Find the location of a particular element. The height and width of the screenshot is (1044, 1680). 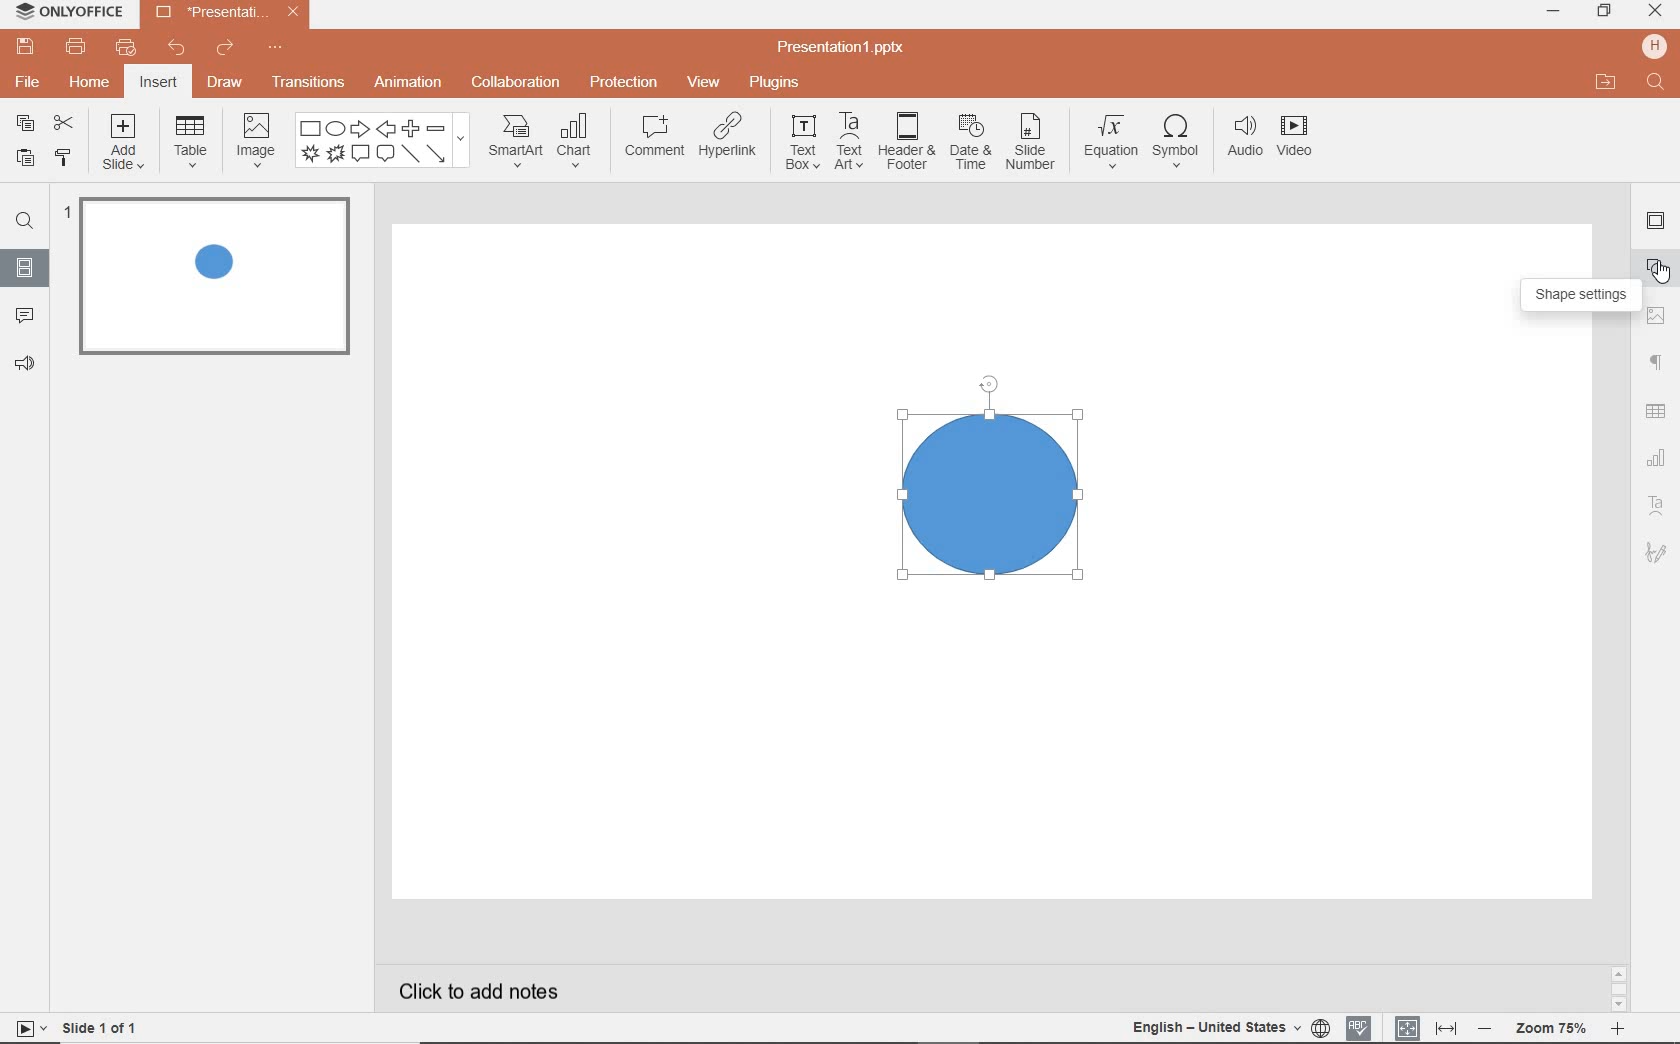

print is located at coordinates (77, 46).